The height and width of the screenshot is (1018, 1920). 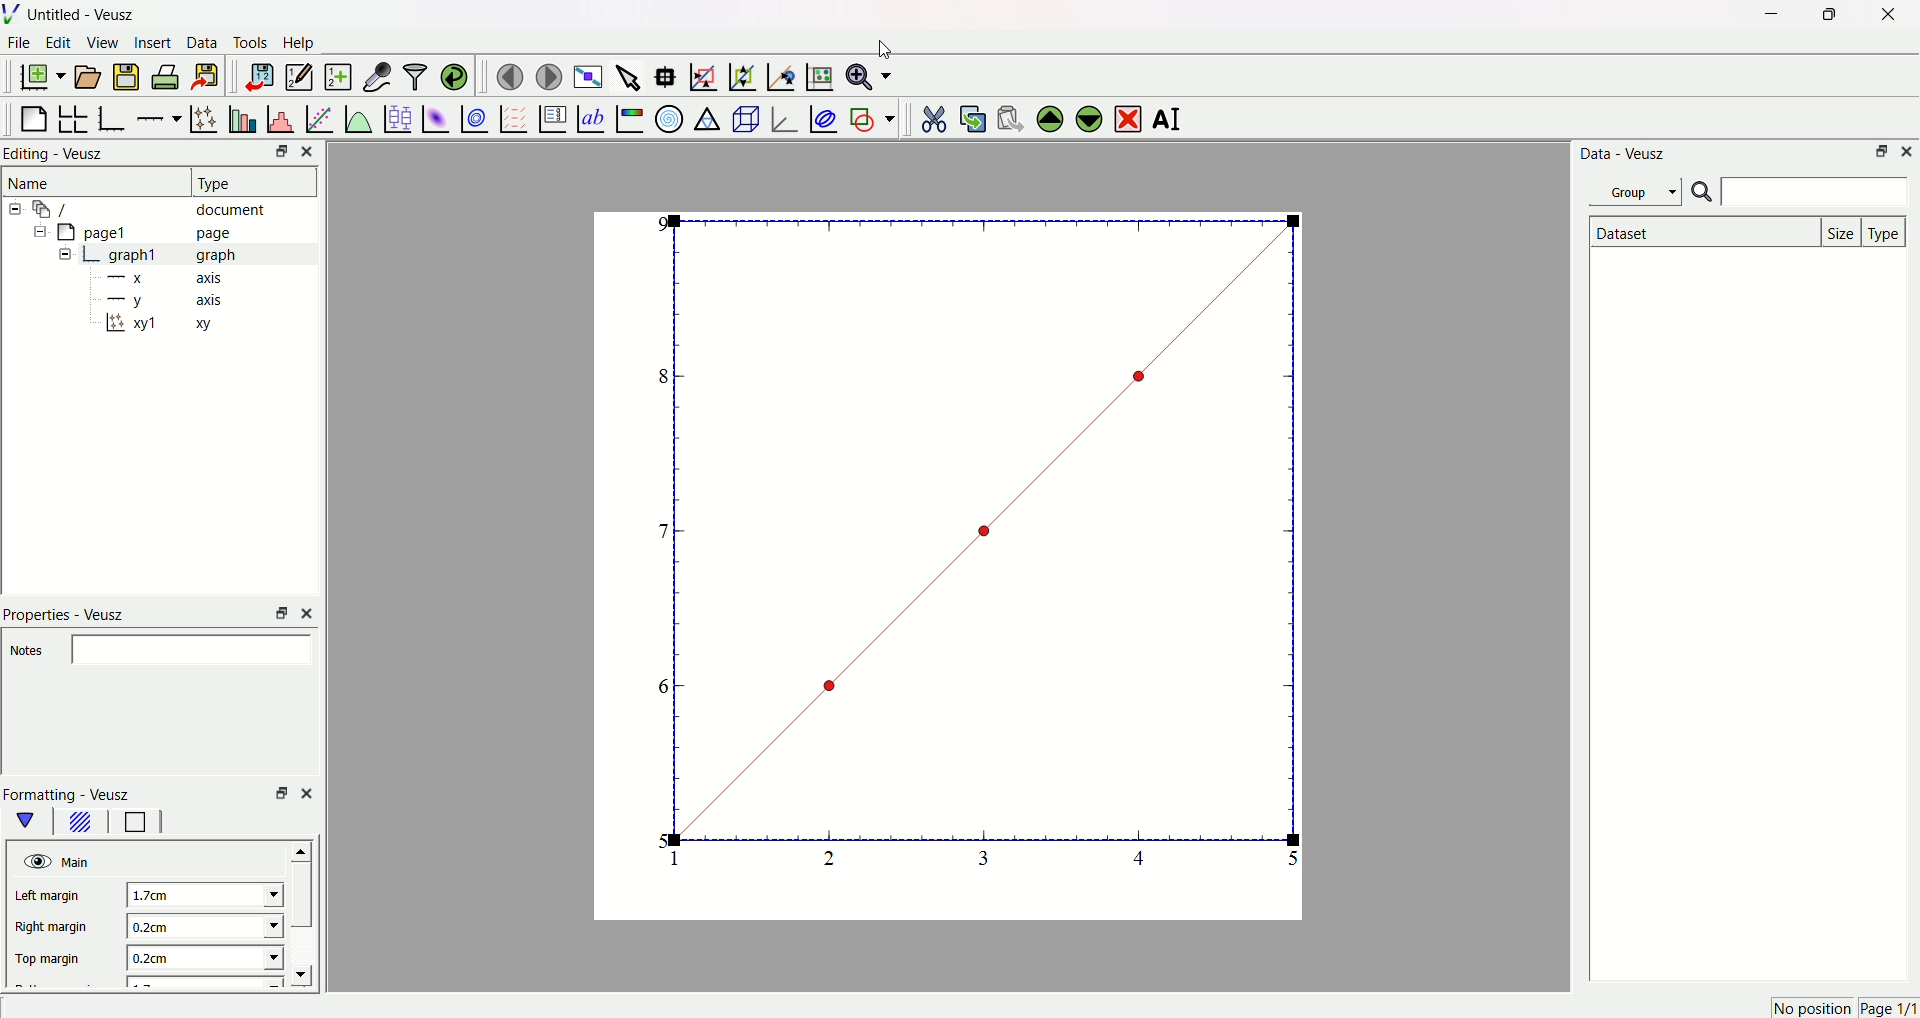 I want to click on 0.2 cm, so click(x=202, y=960).